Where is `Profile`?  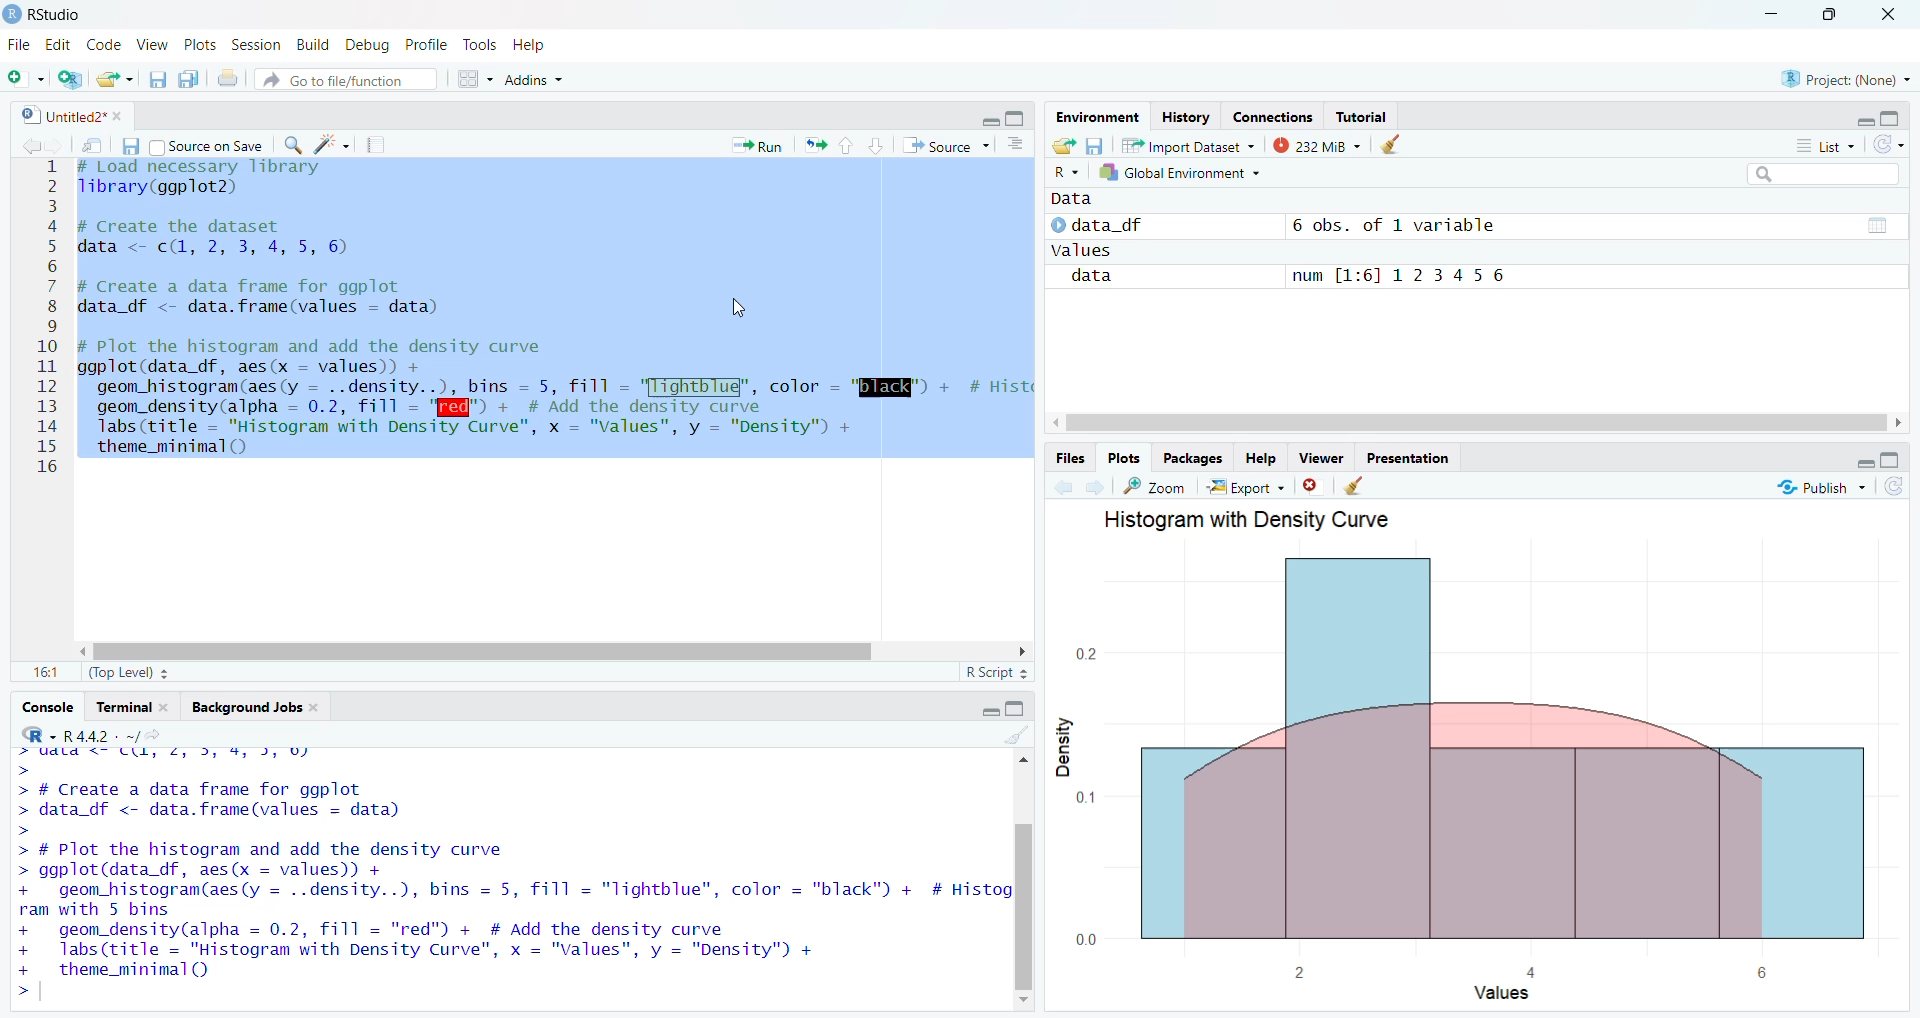 Profile is located at coordinates (424, 44).